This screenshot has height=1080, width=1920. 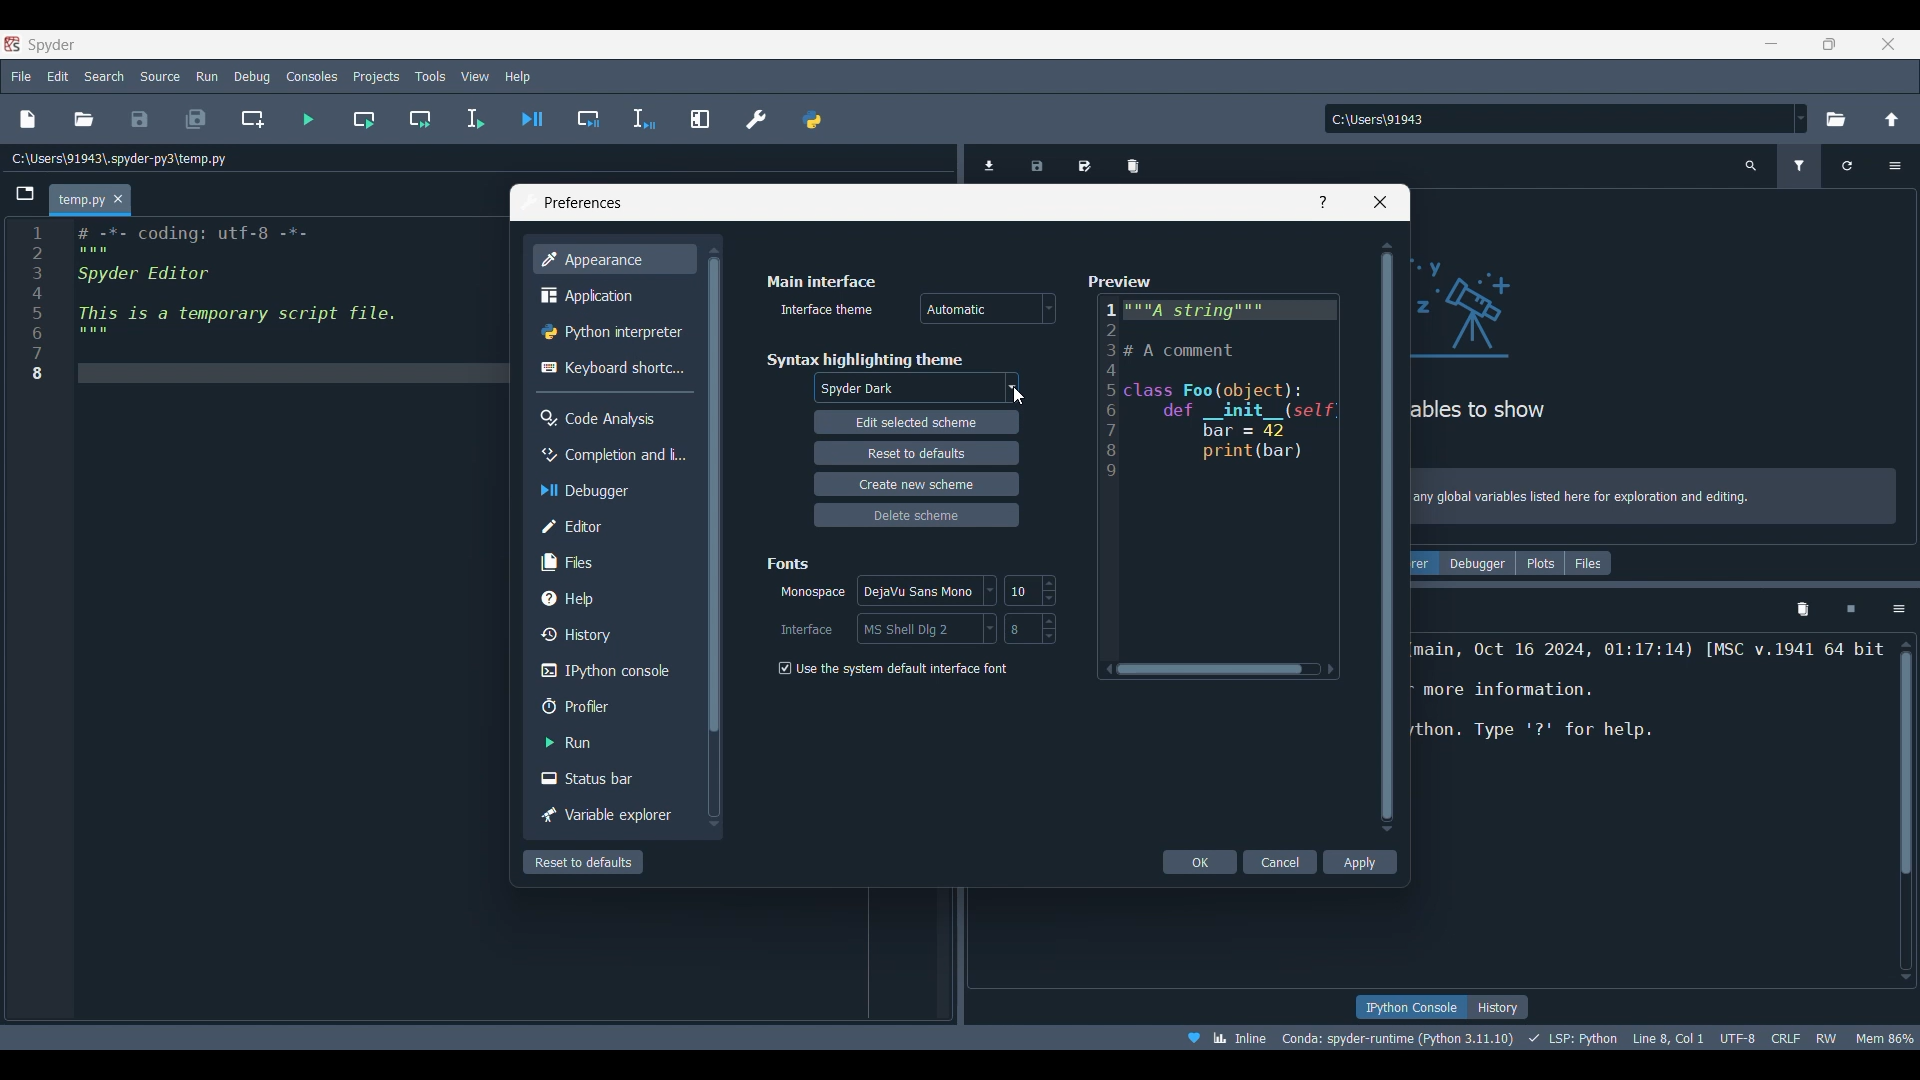 I want to click on Search variable names and types, so click(x=1752, y=166).